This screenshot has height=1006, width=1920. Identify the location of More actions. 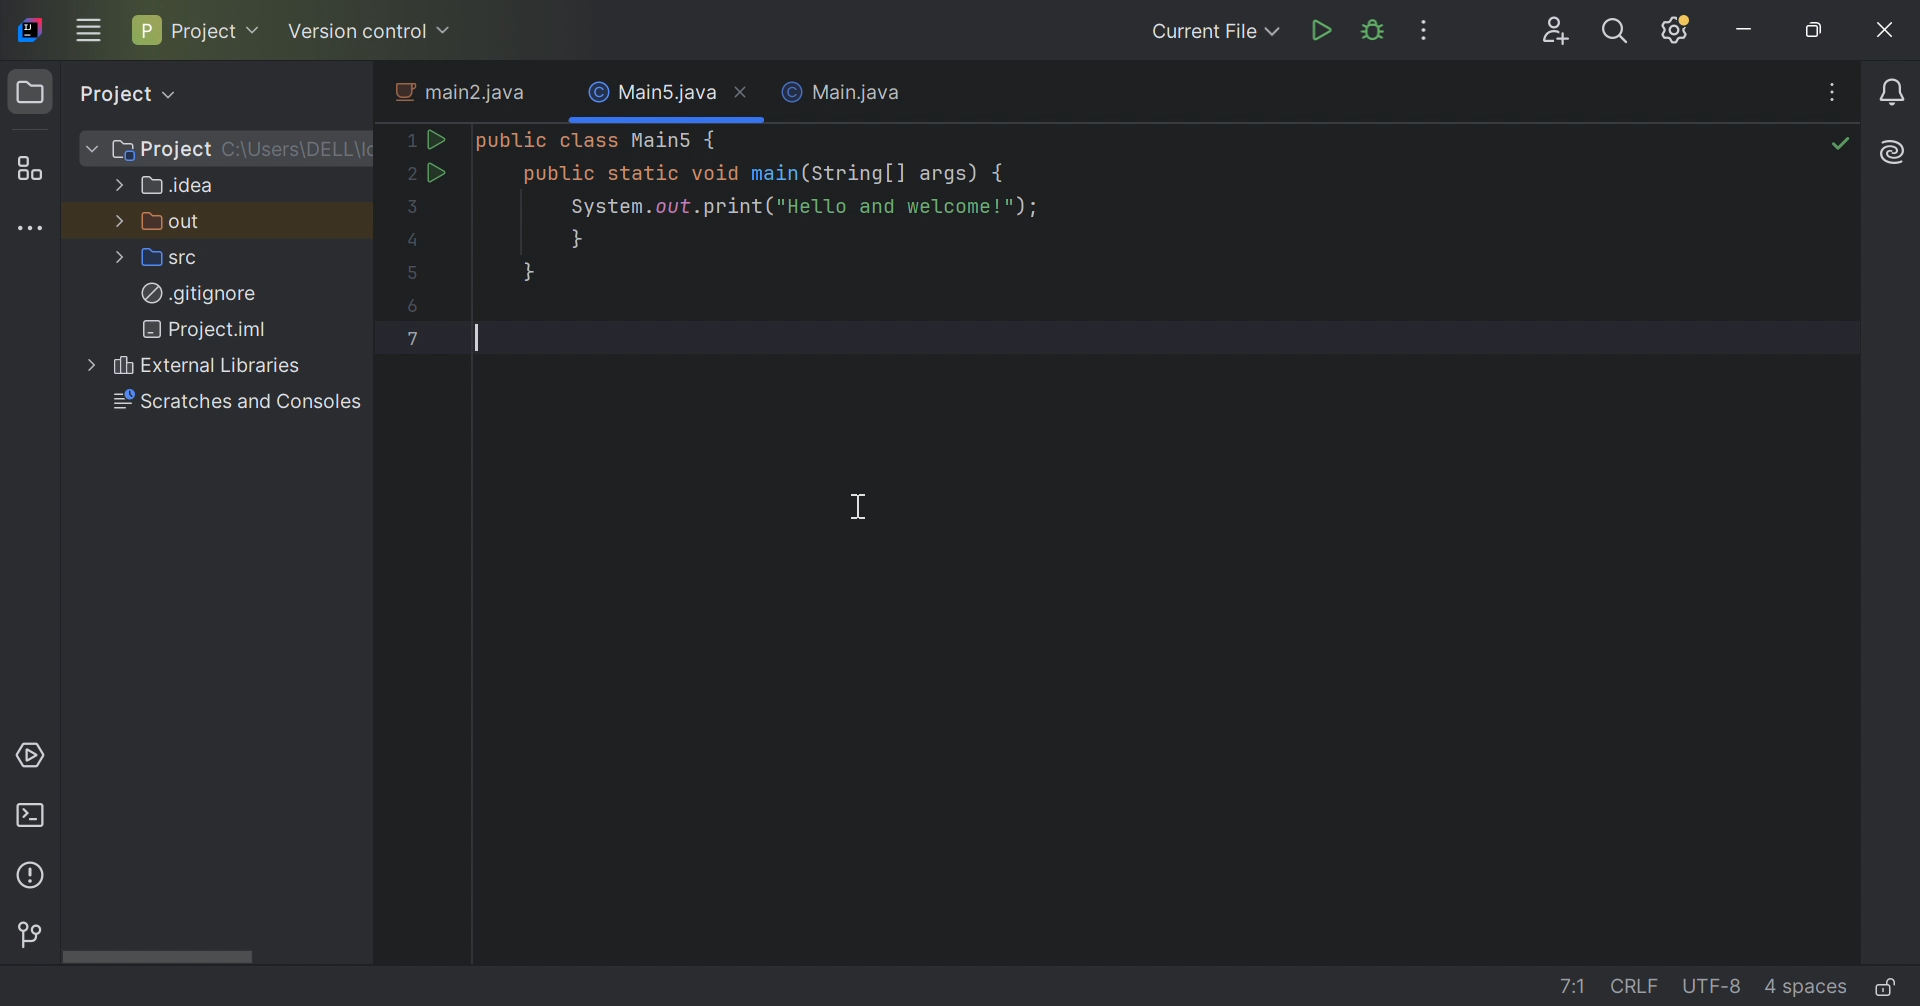
(1426, 32).